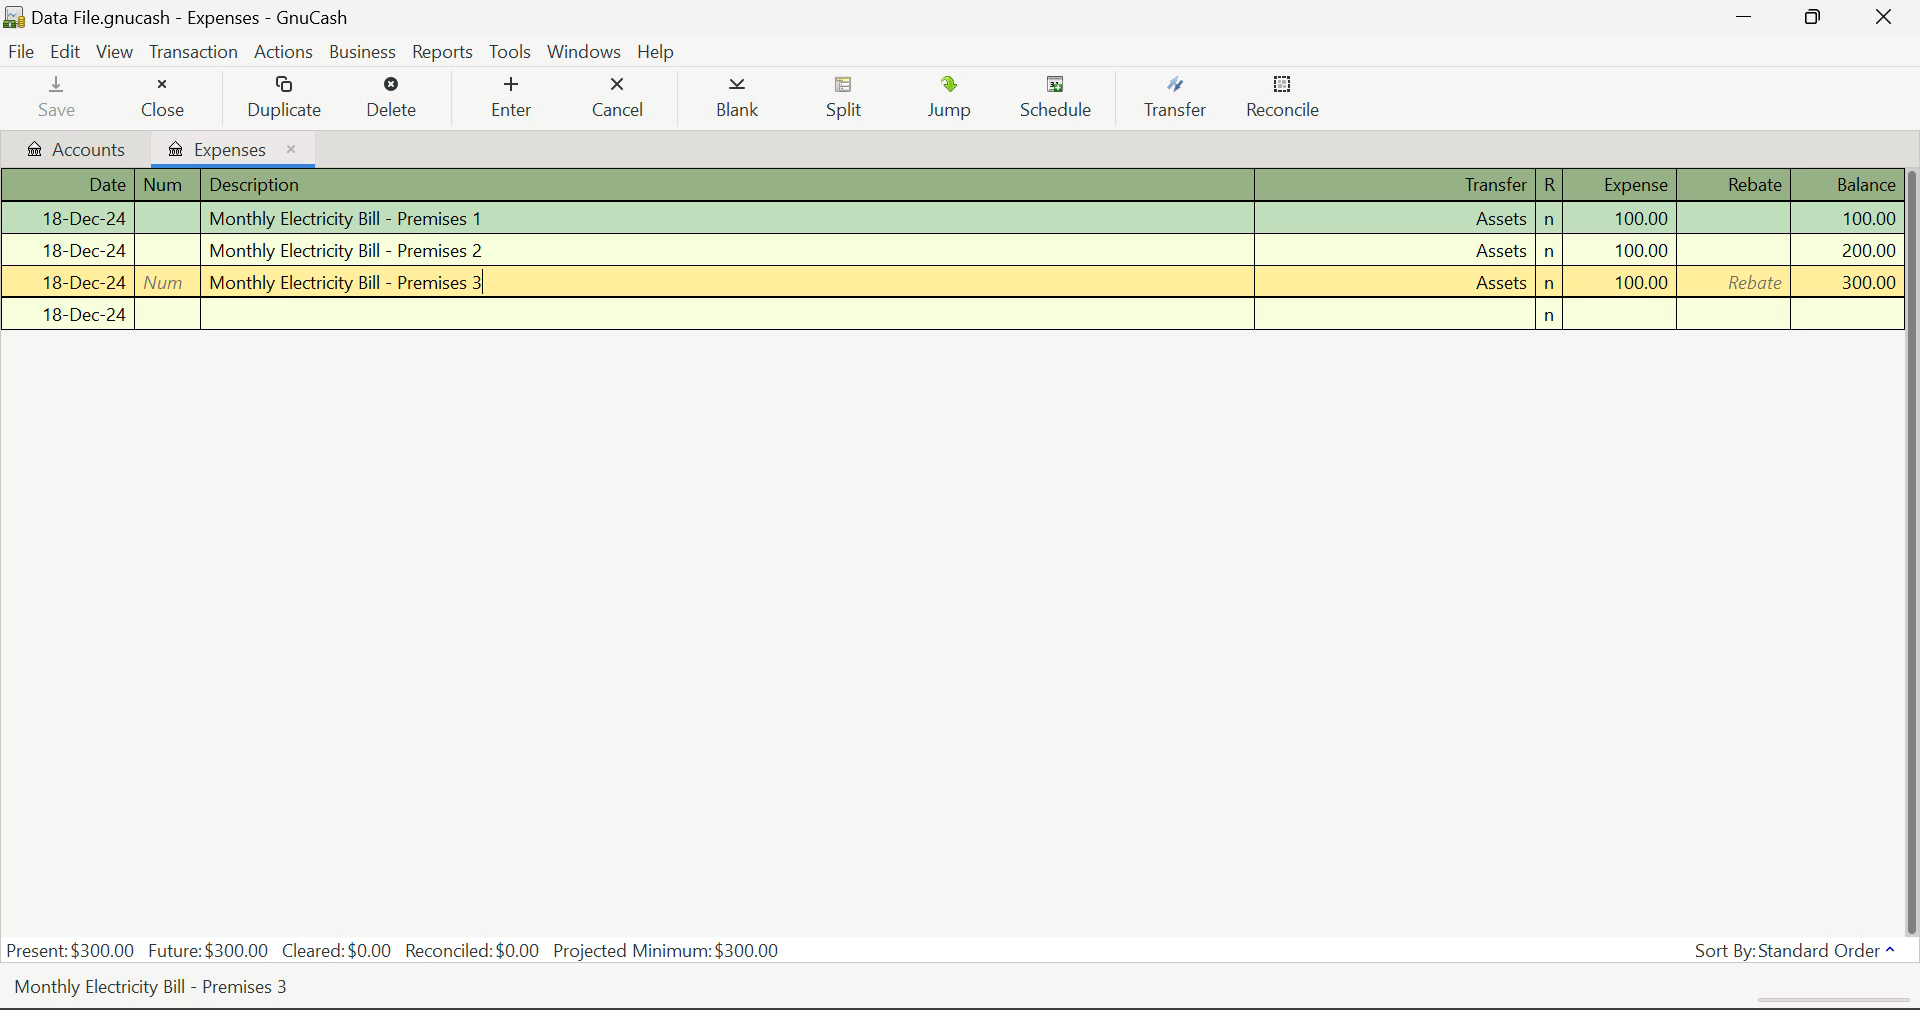  I want to click on Transactions Column Headings, so click(956, 186).